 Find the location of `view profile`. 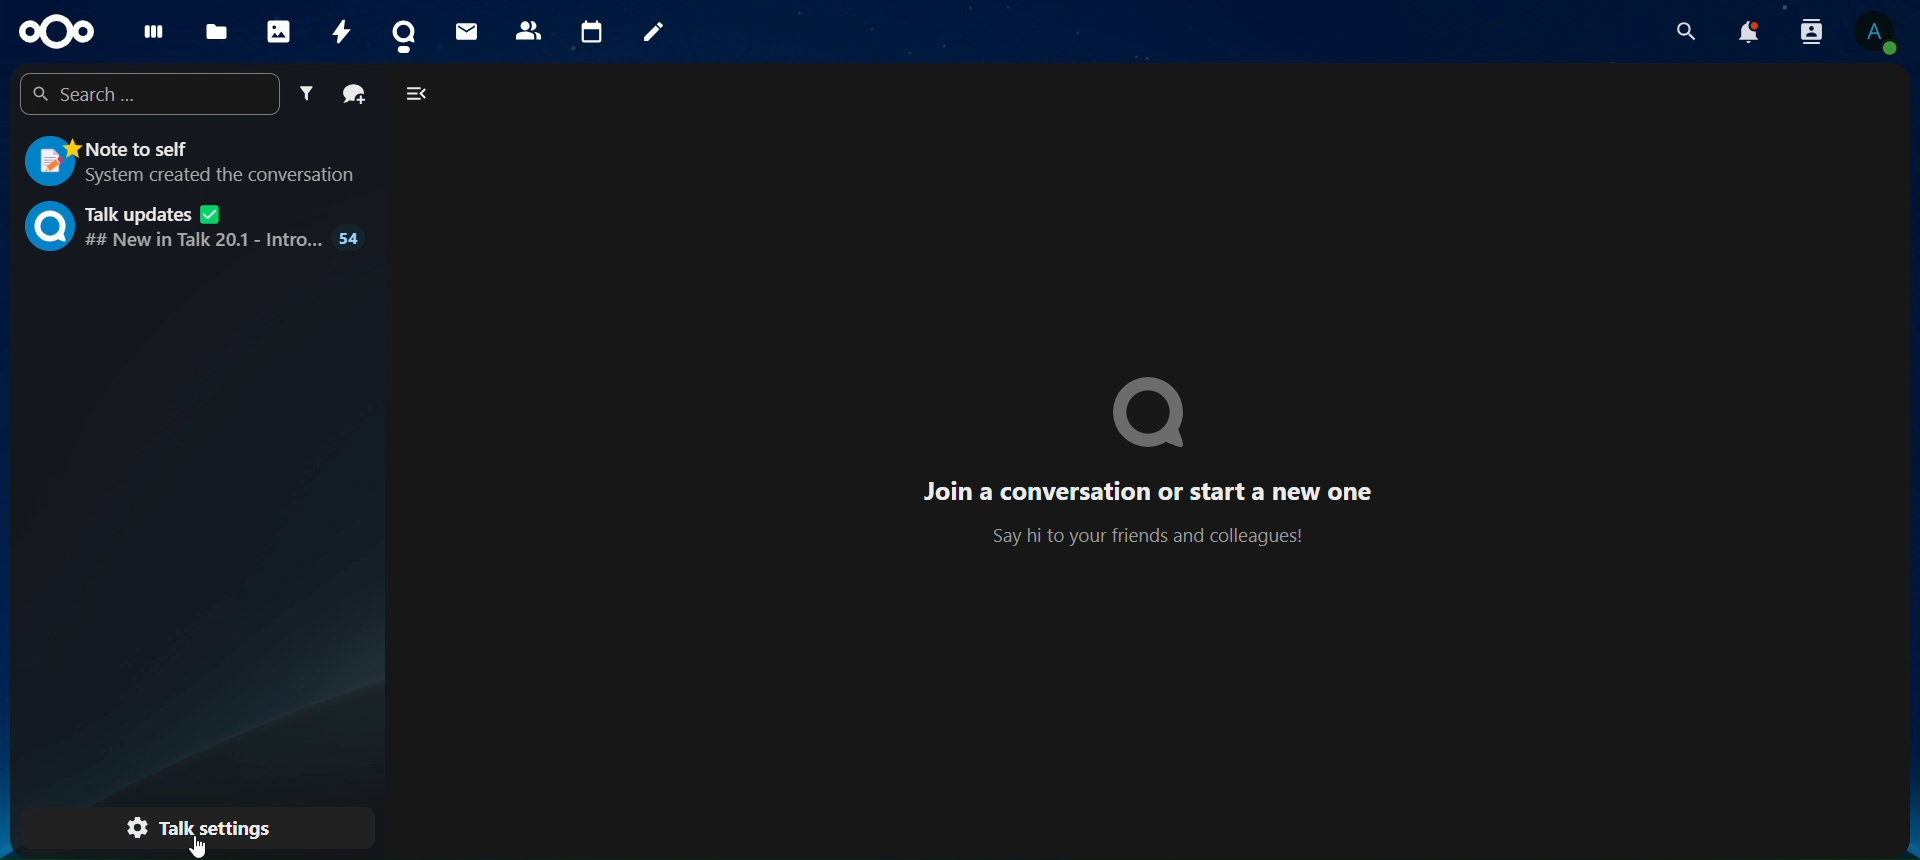

view profile is located at coordinates (1877, 34).